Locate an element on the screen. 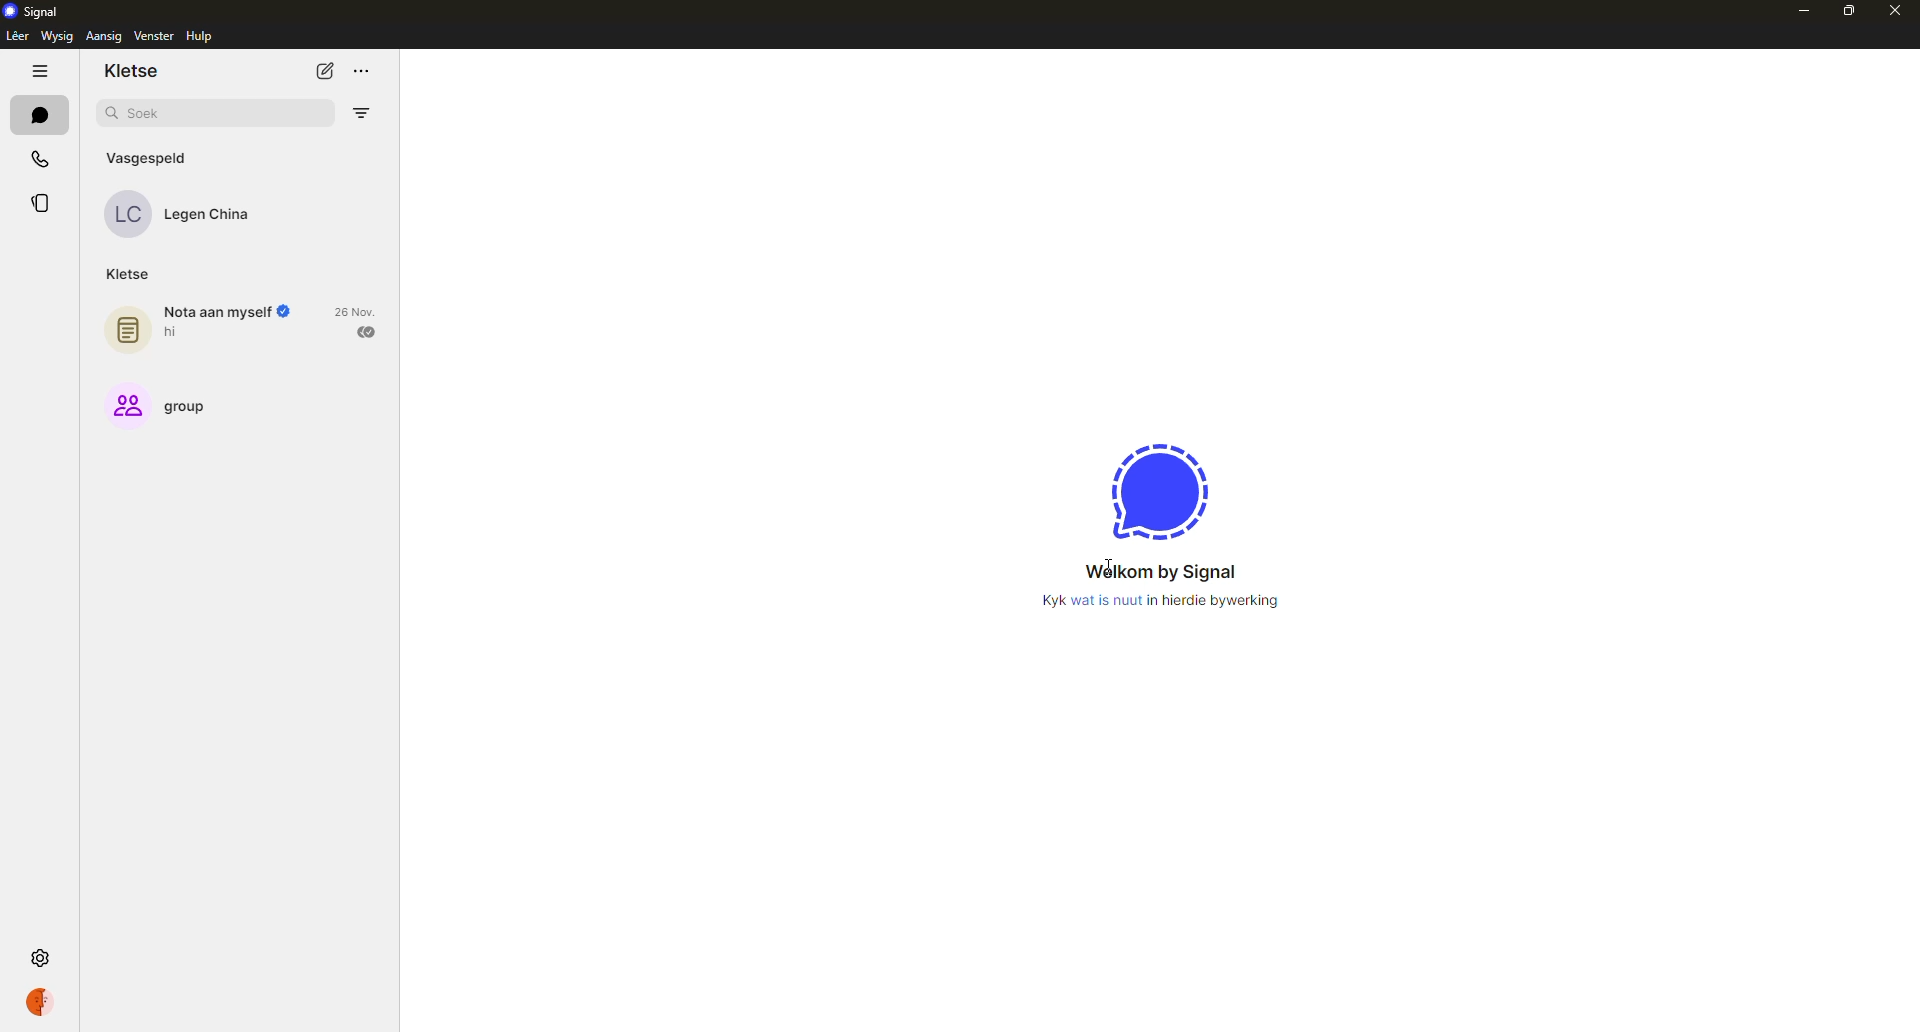  settings is located at coordinates (43, 958).